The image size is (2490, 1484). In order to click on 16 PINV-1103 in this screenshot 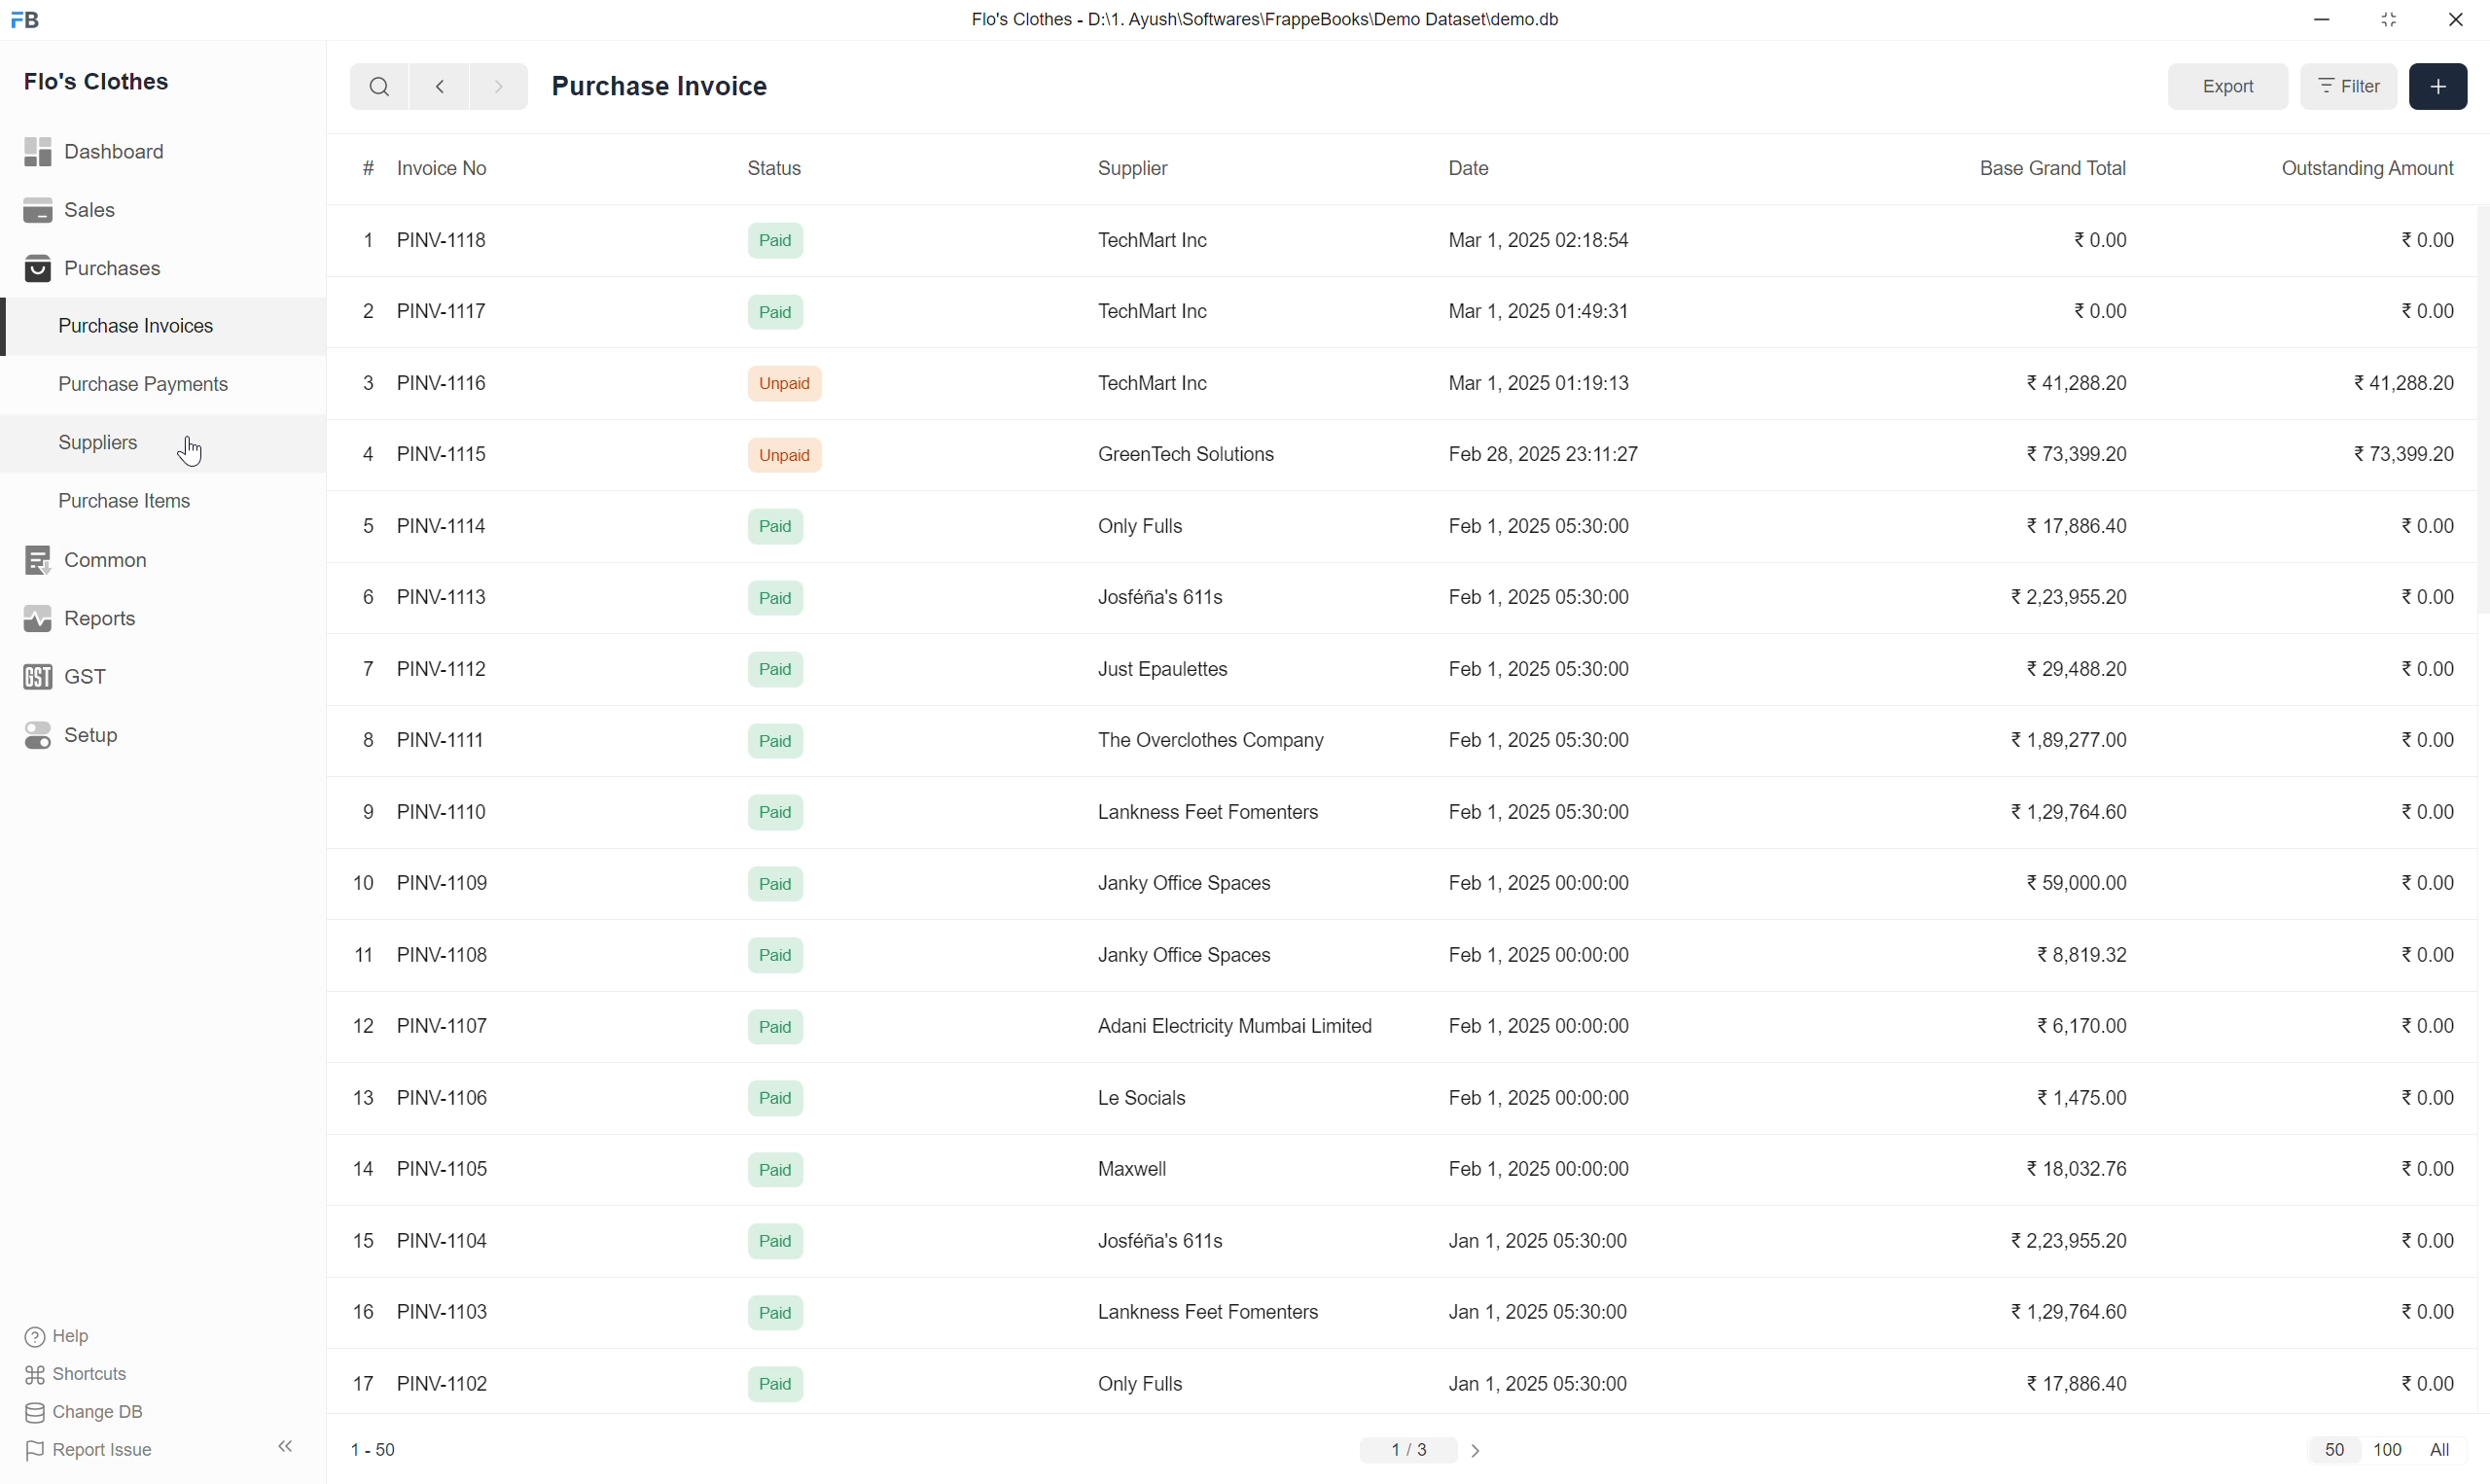, I will do `click(424, 1307)`.